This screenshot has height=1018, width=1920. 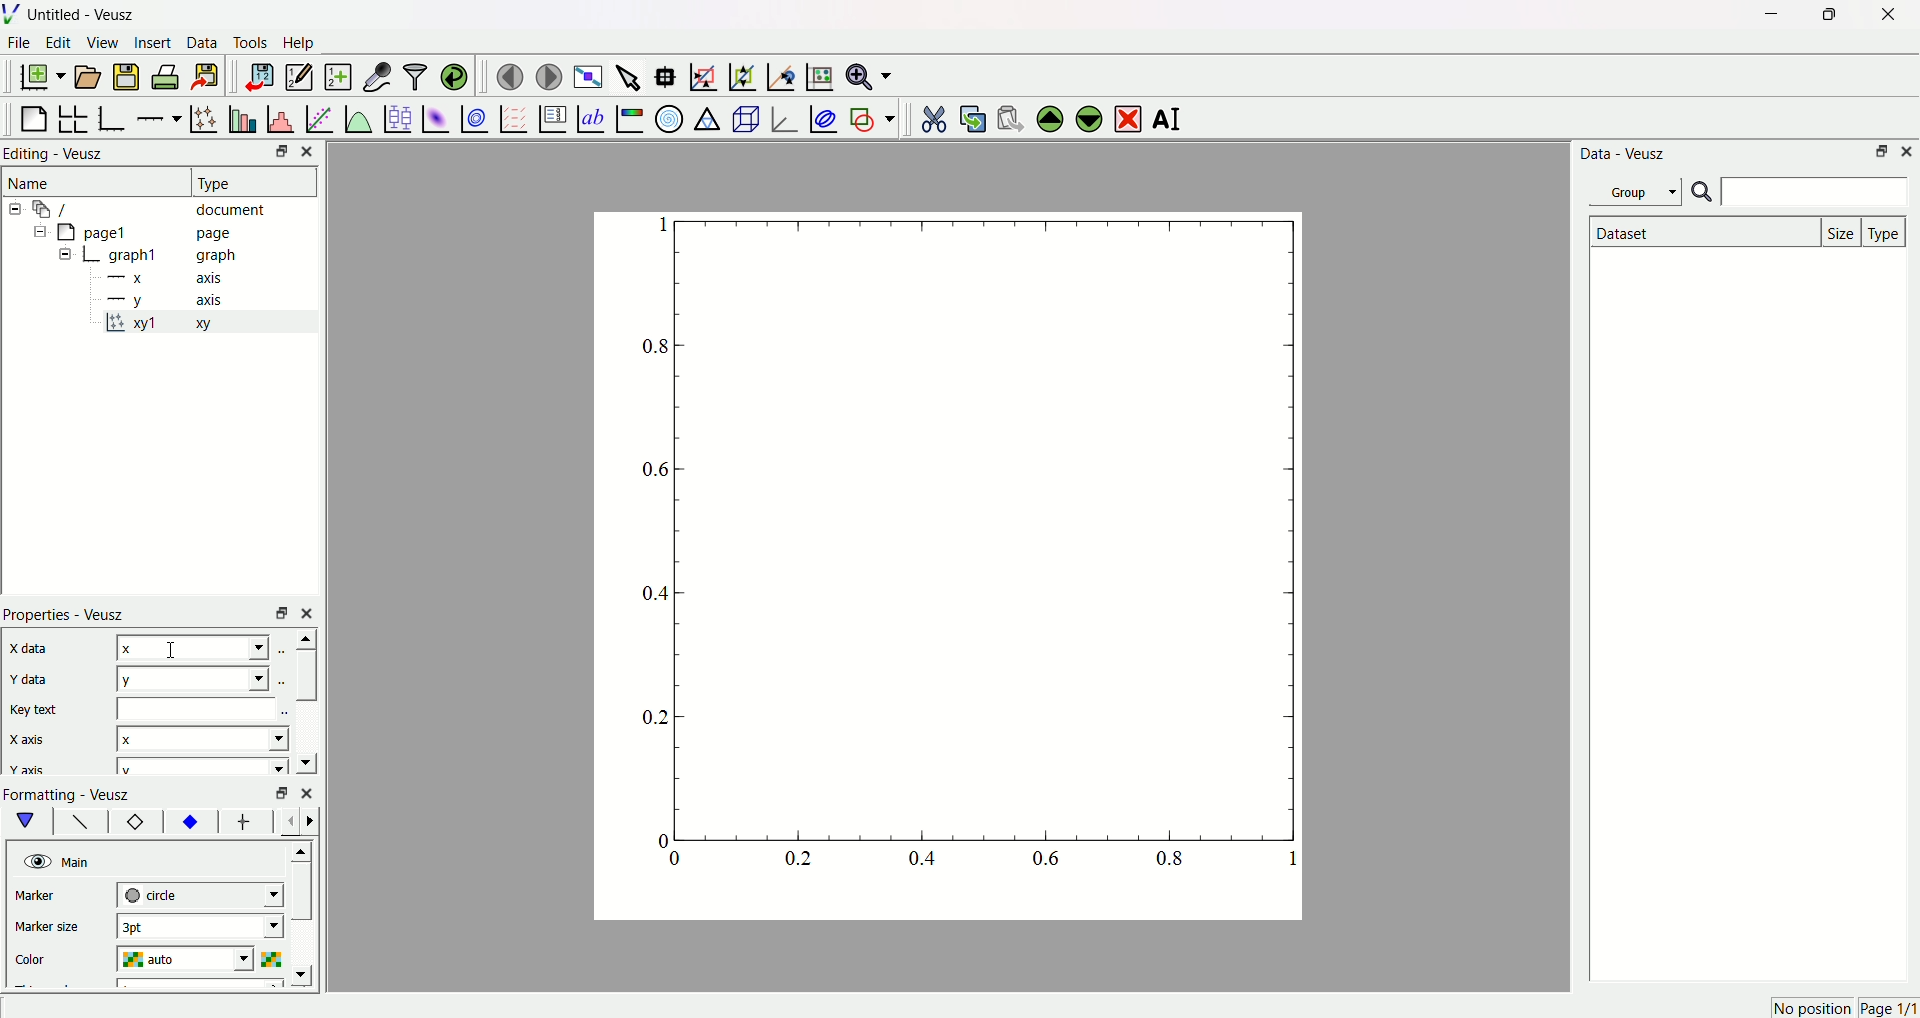 I want to click on Maximize, so click(x=1825, y=15).